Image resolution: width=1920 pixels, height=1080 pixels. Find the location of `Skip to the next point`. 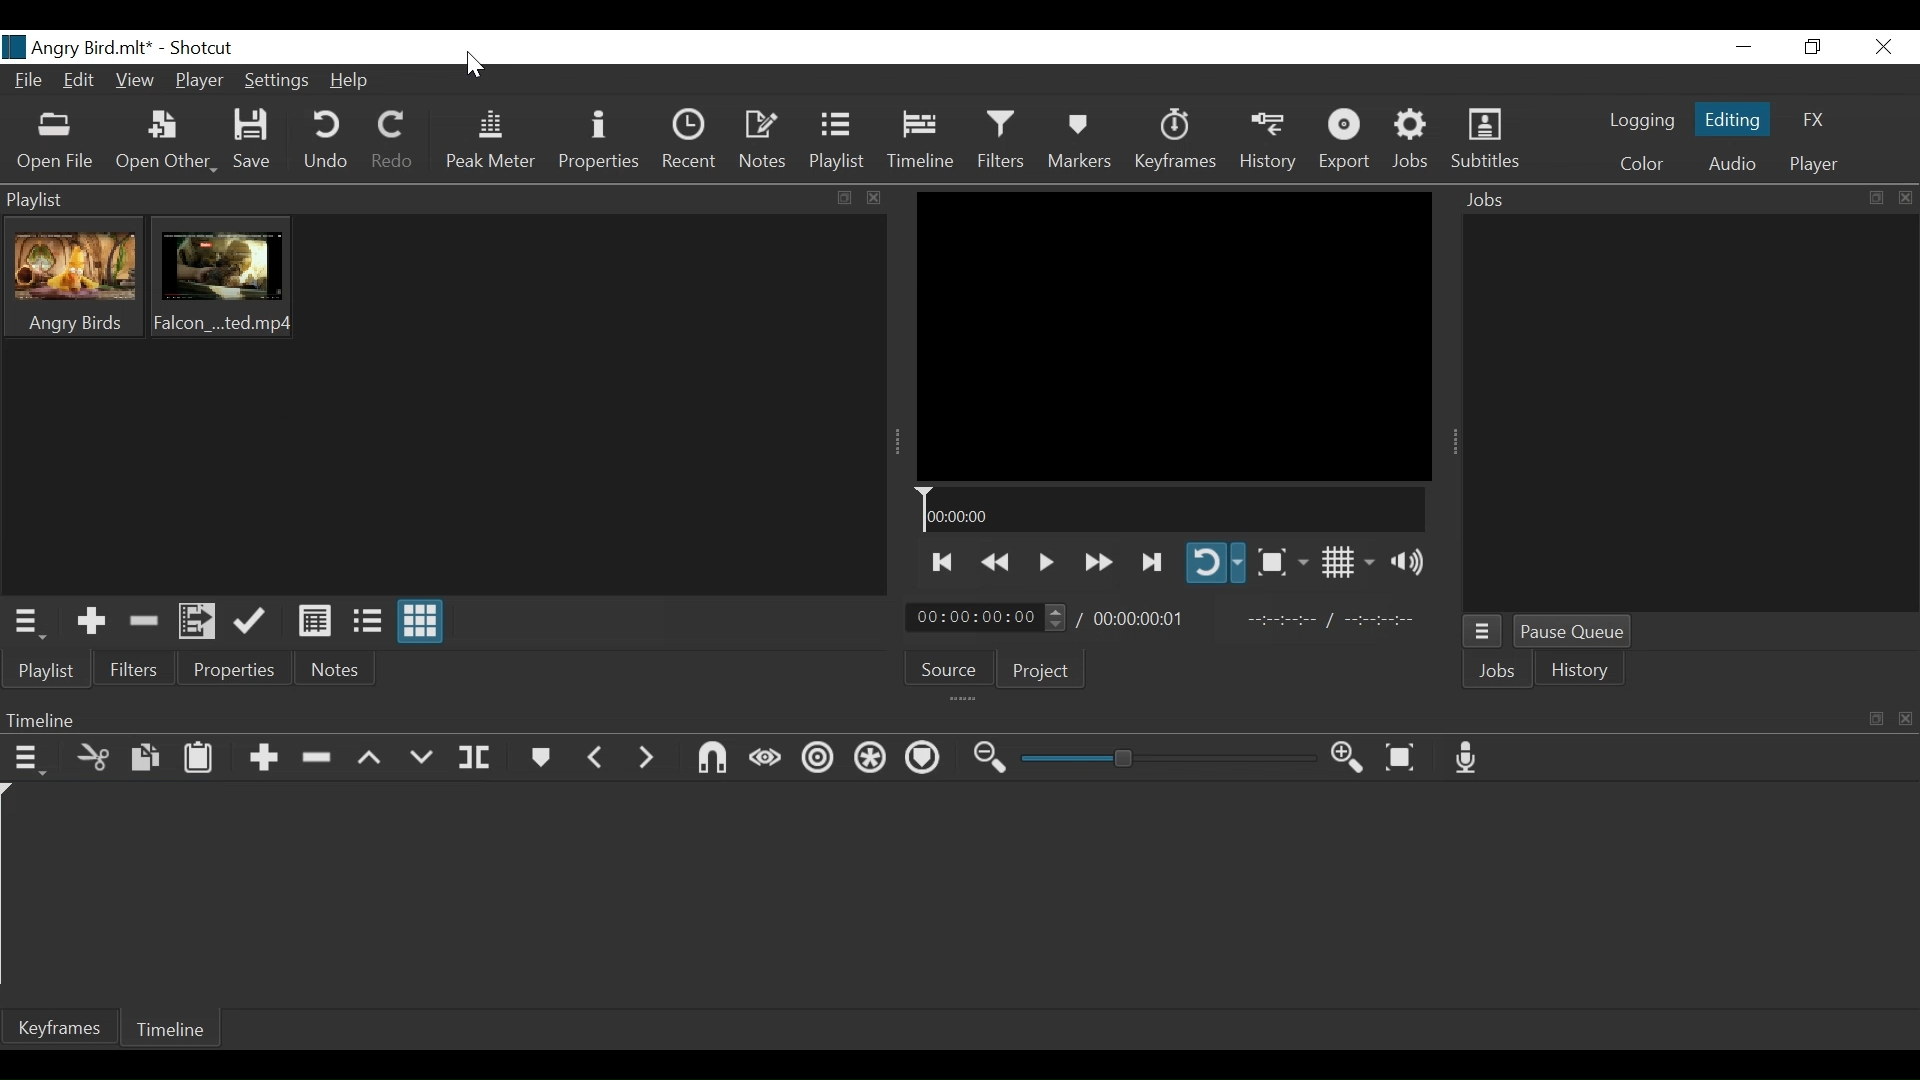

Skip to the next point is located at coordinates (1151, 564).